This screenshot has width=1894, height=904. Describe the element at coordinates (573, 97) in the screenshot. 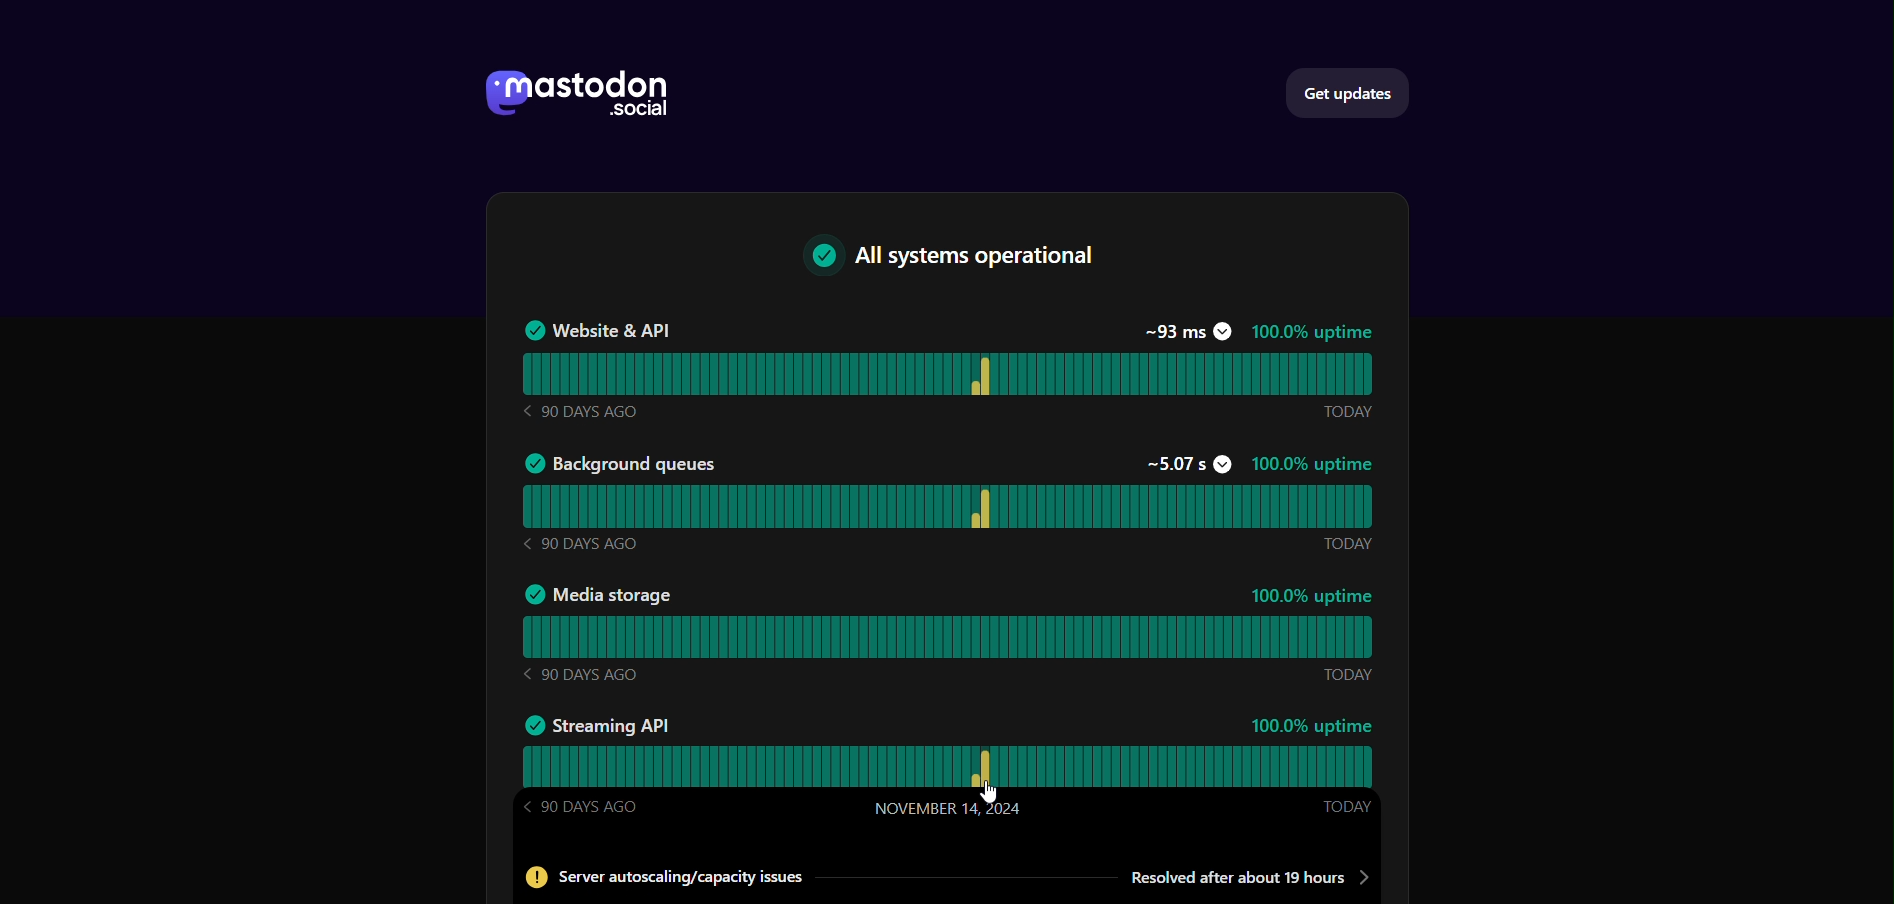

I see `logo` at that location.